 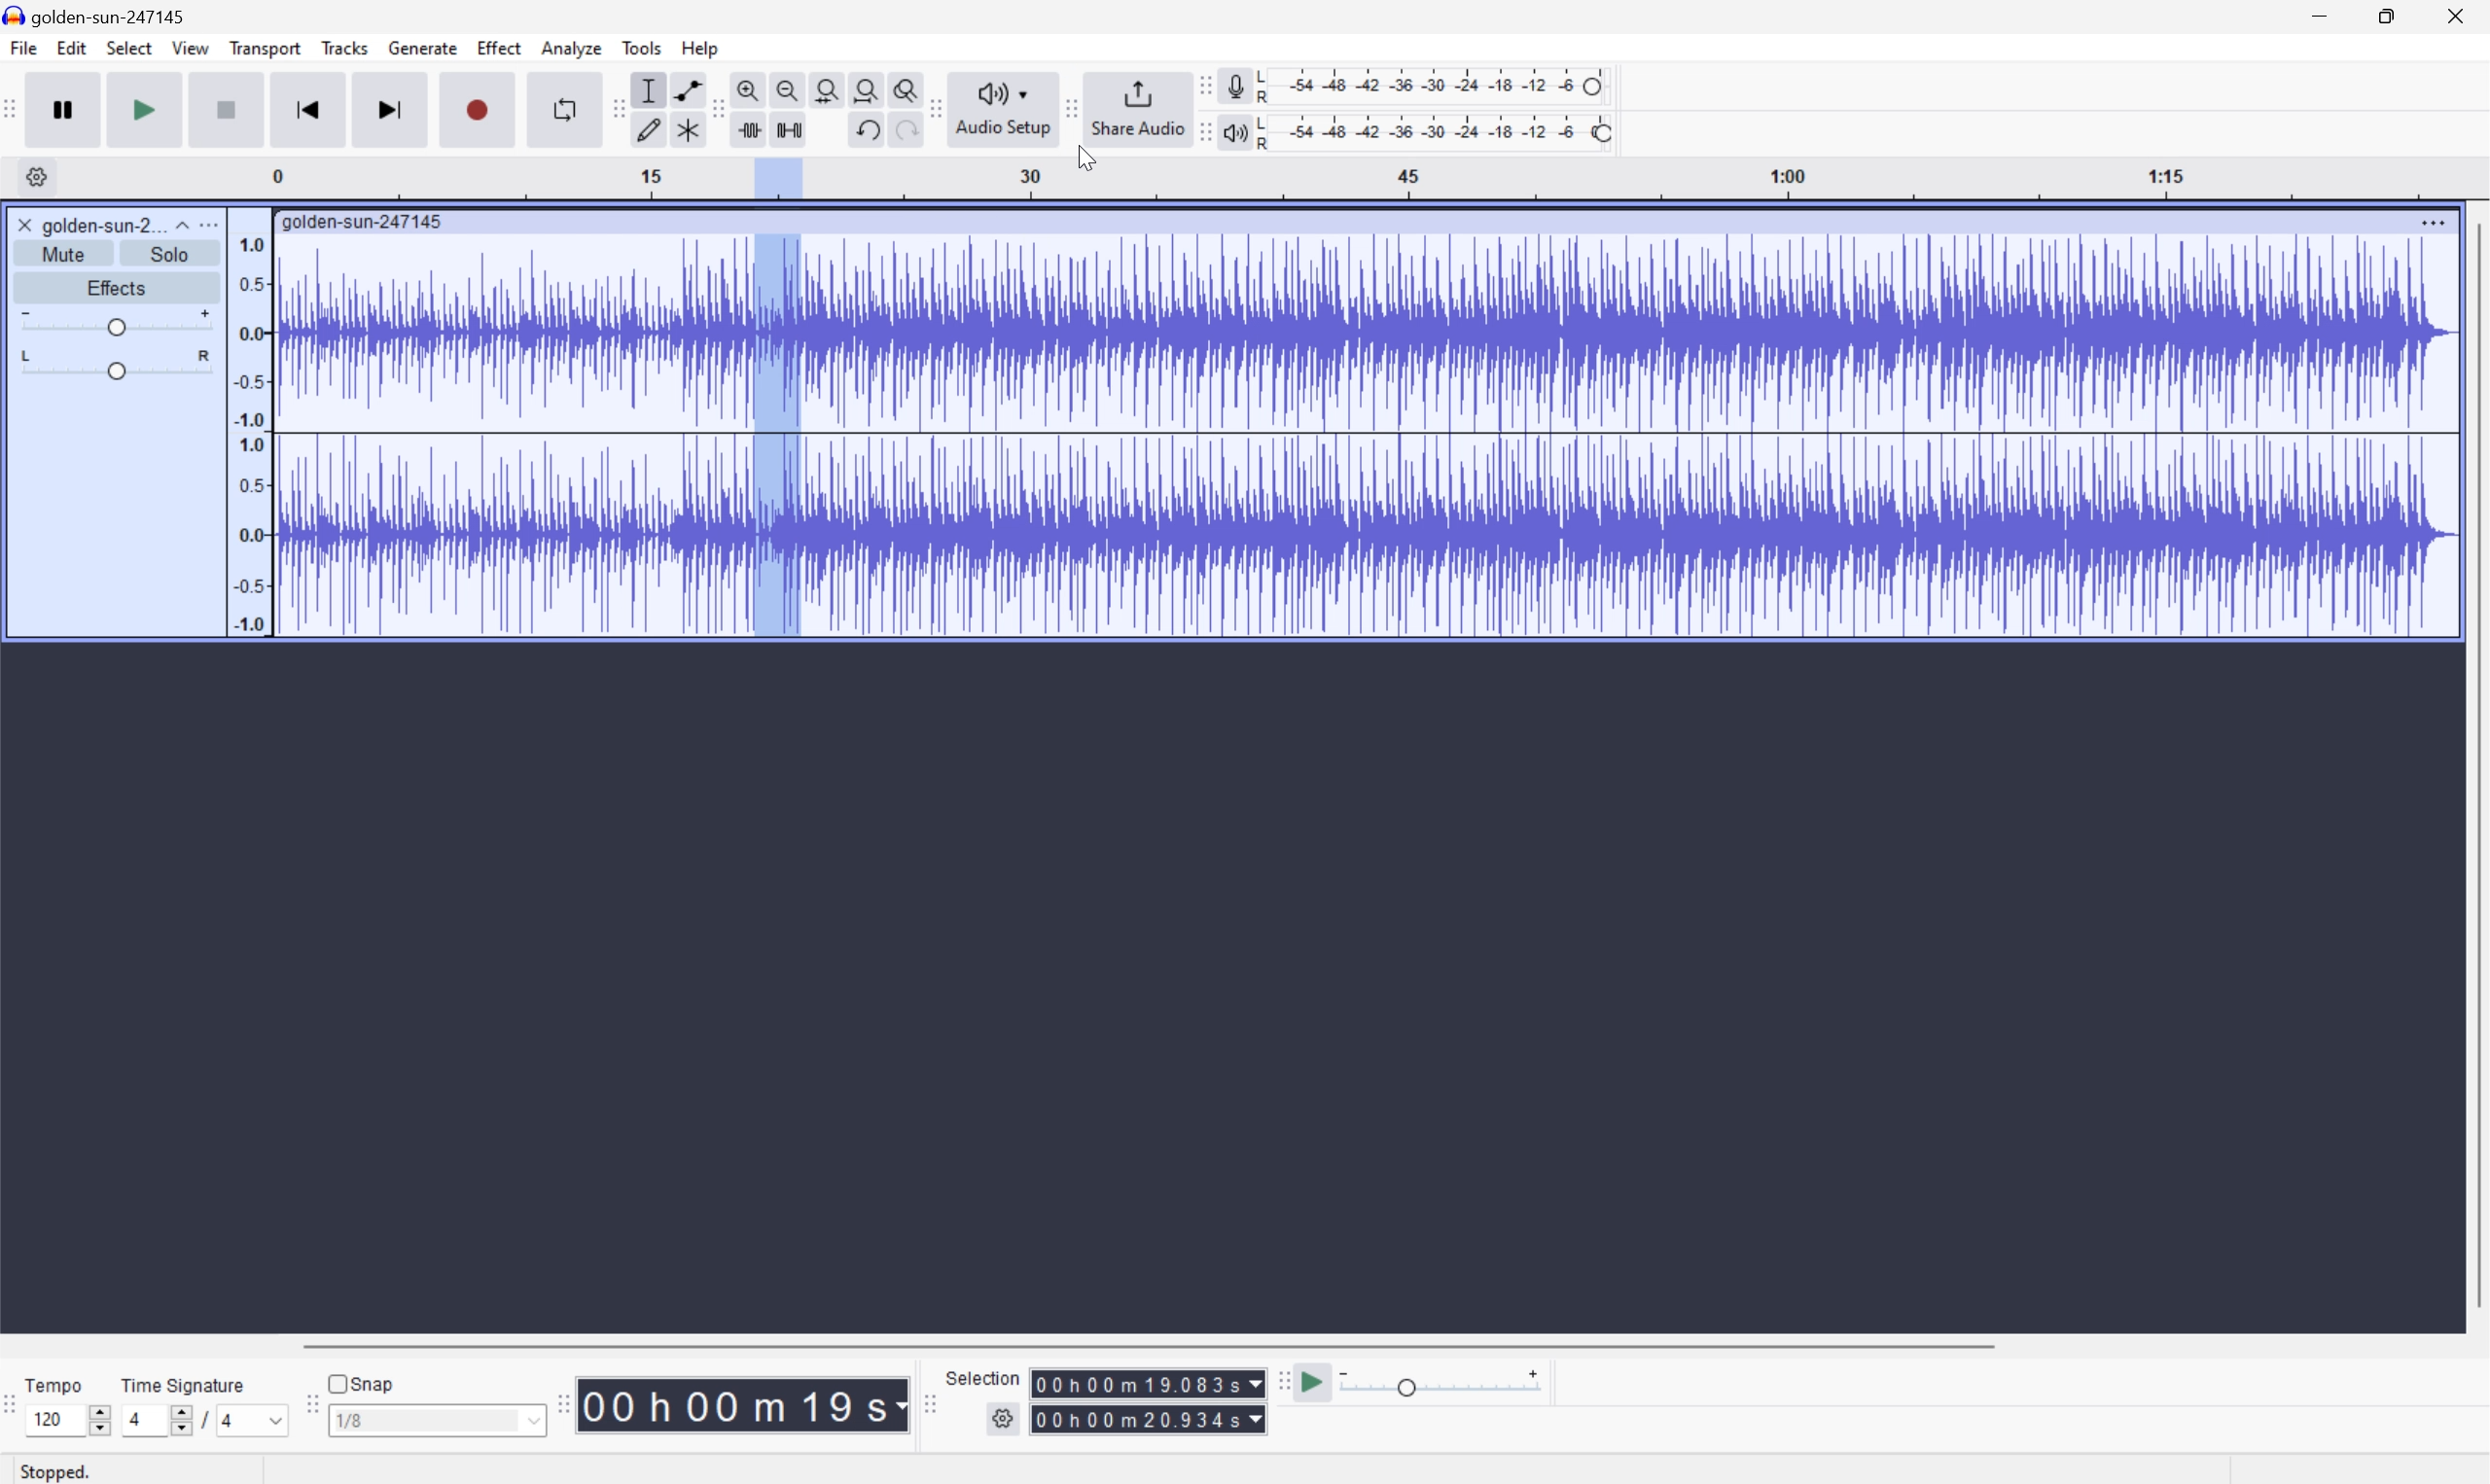 I want to click on Scale, so click(x=1381, y=179).